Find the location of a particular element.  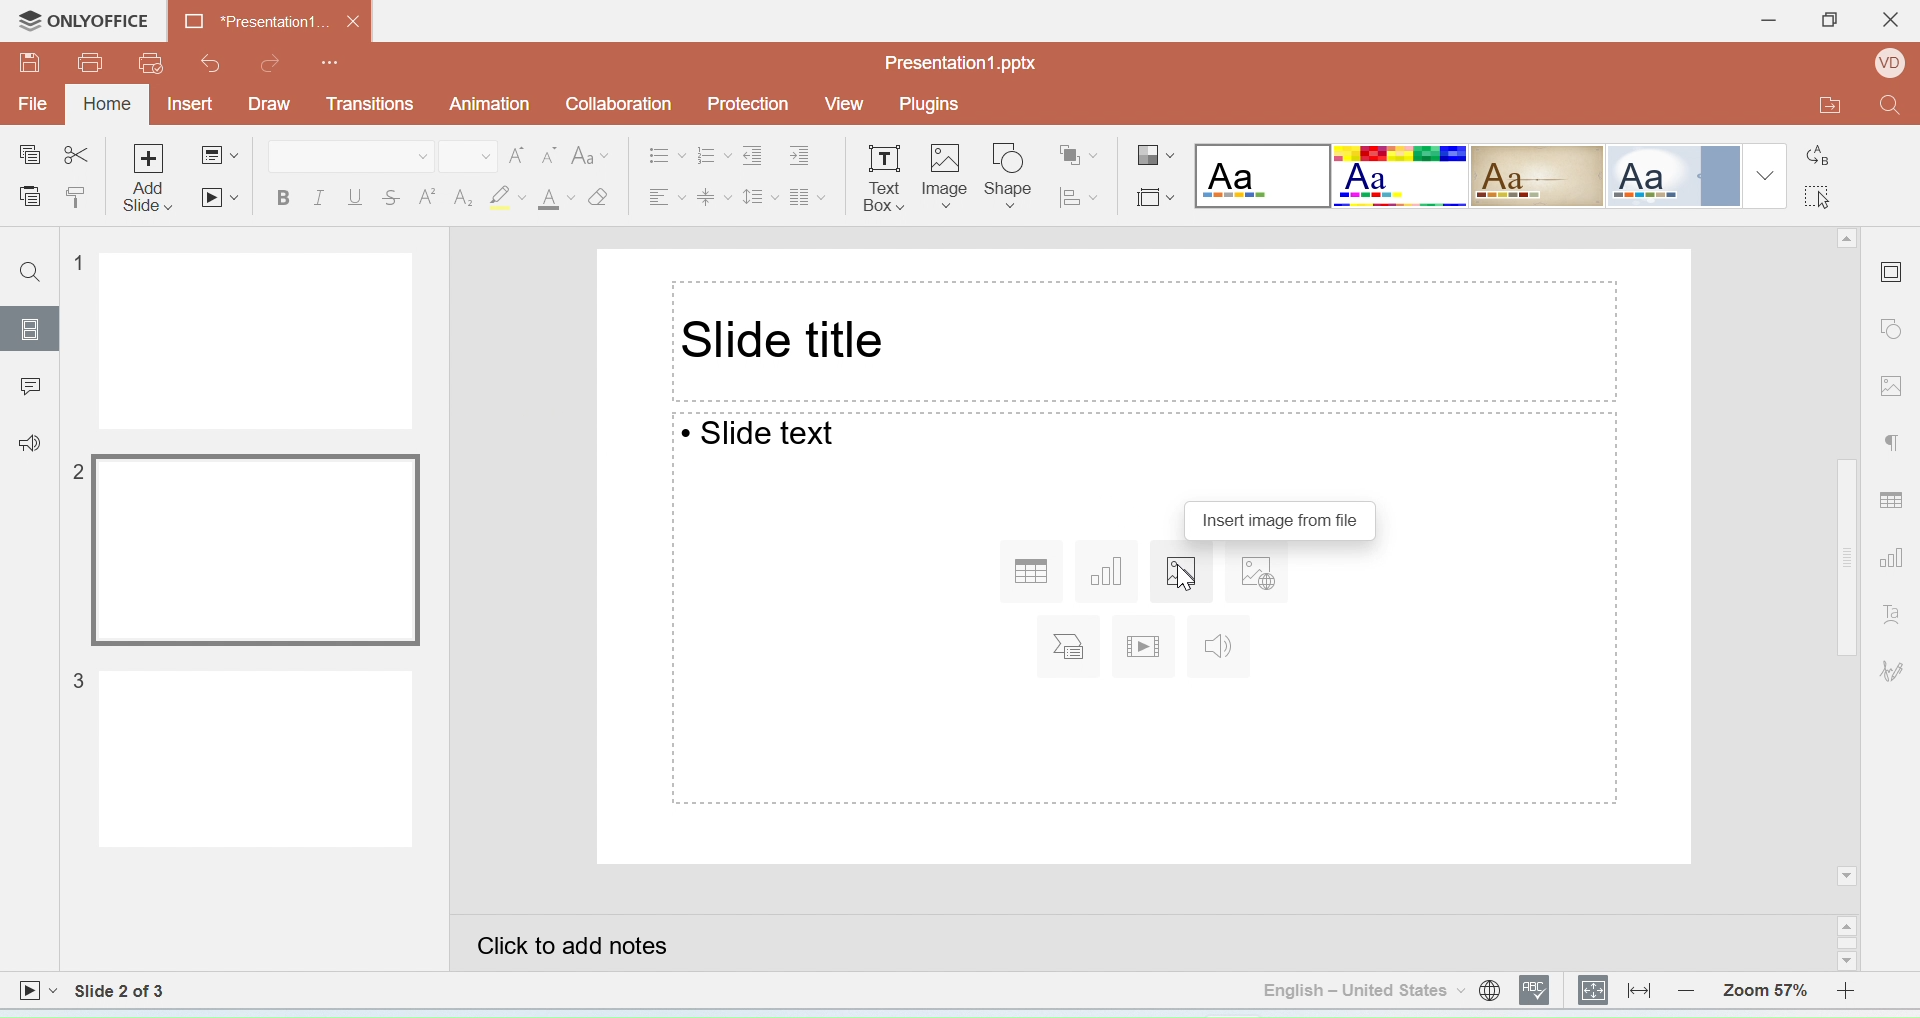

Clear style is located at coordinates (600, 197).